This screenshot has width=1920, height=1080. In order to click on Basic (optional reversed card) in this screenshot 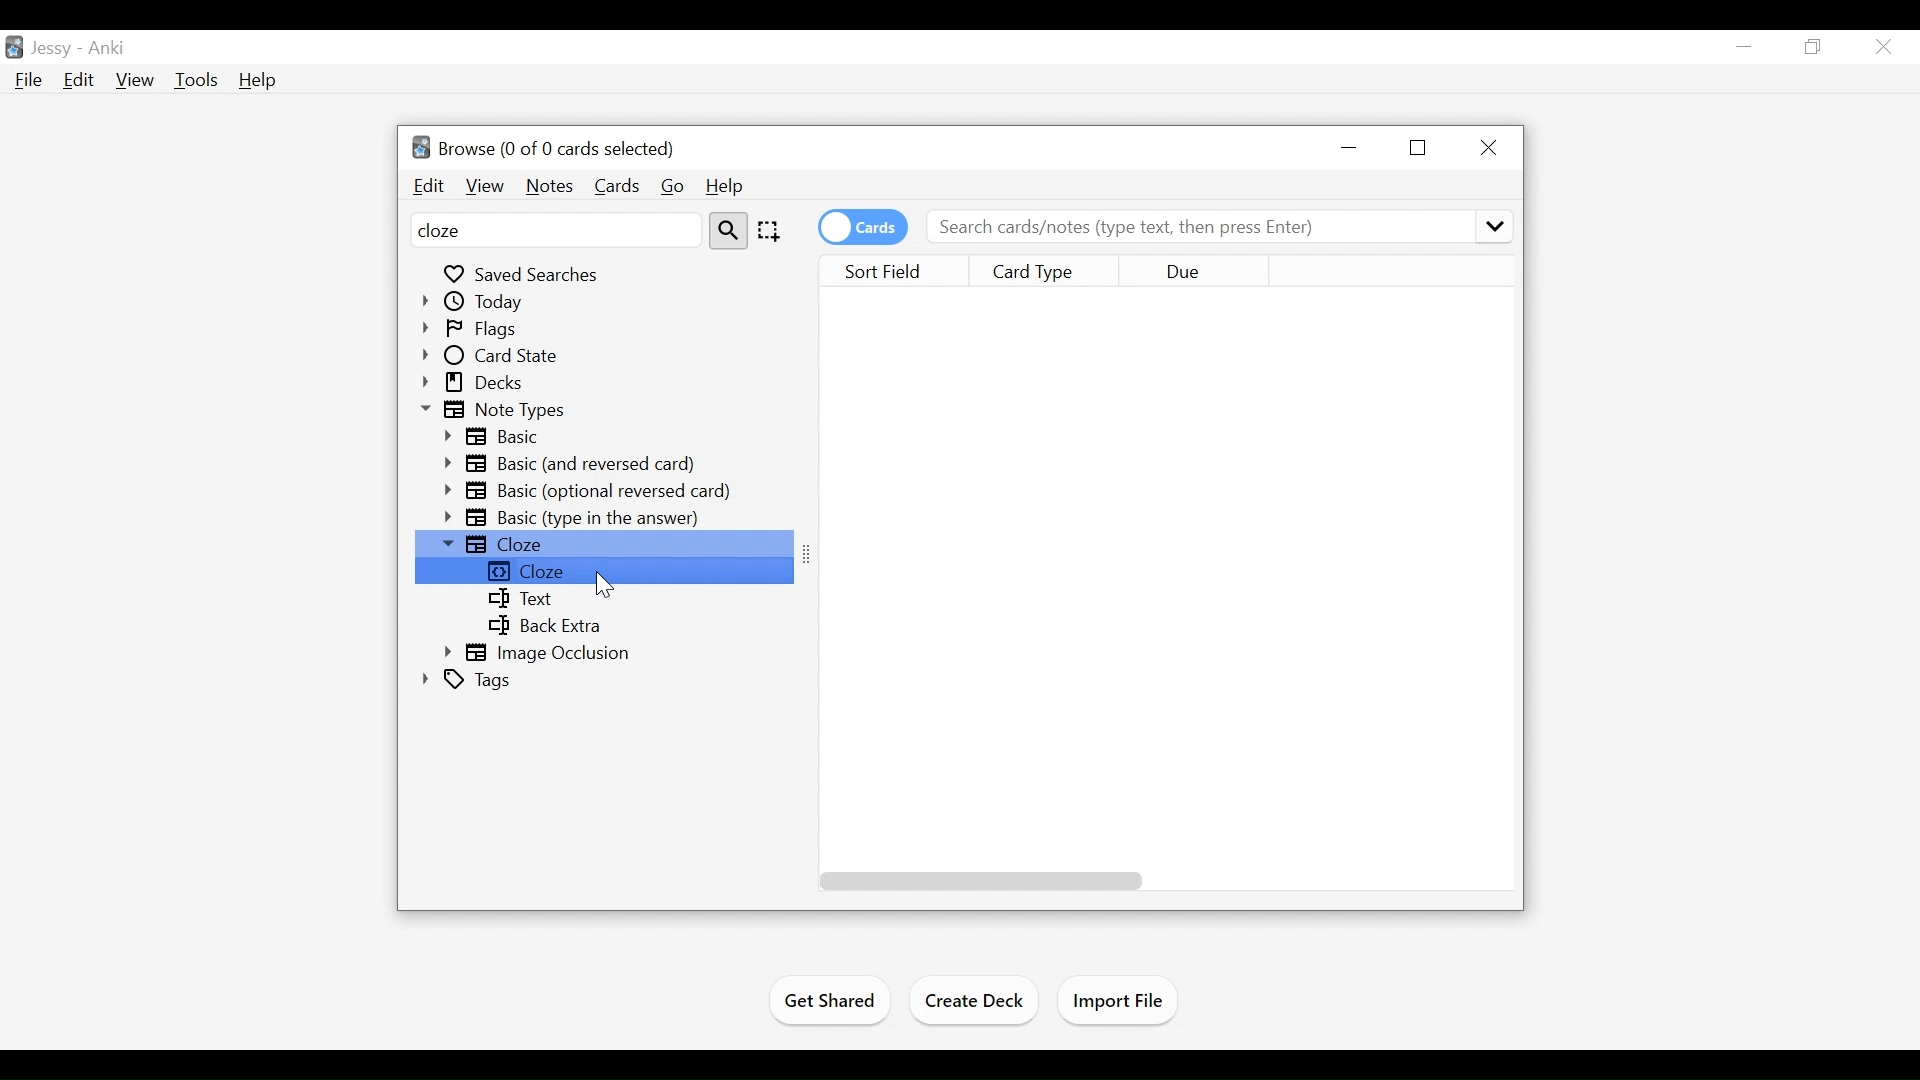, I will do `click(590, 491)`.